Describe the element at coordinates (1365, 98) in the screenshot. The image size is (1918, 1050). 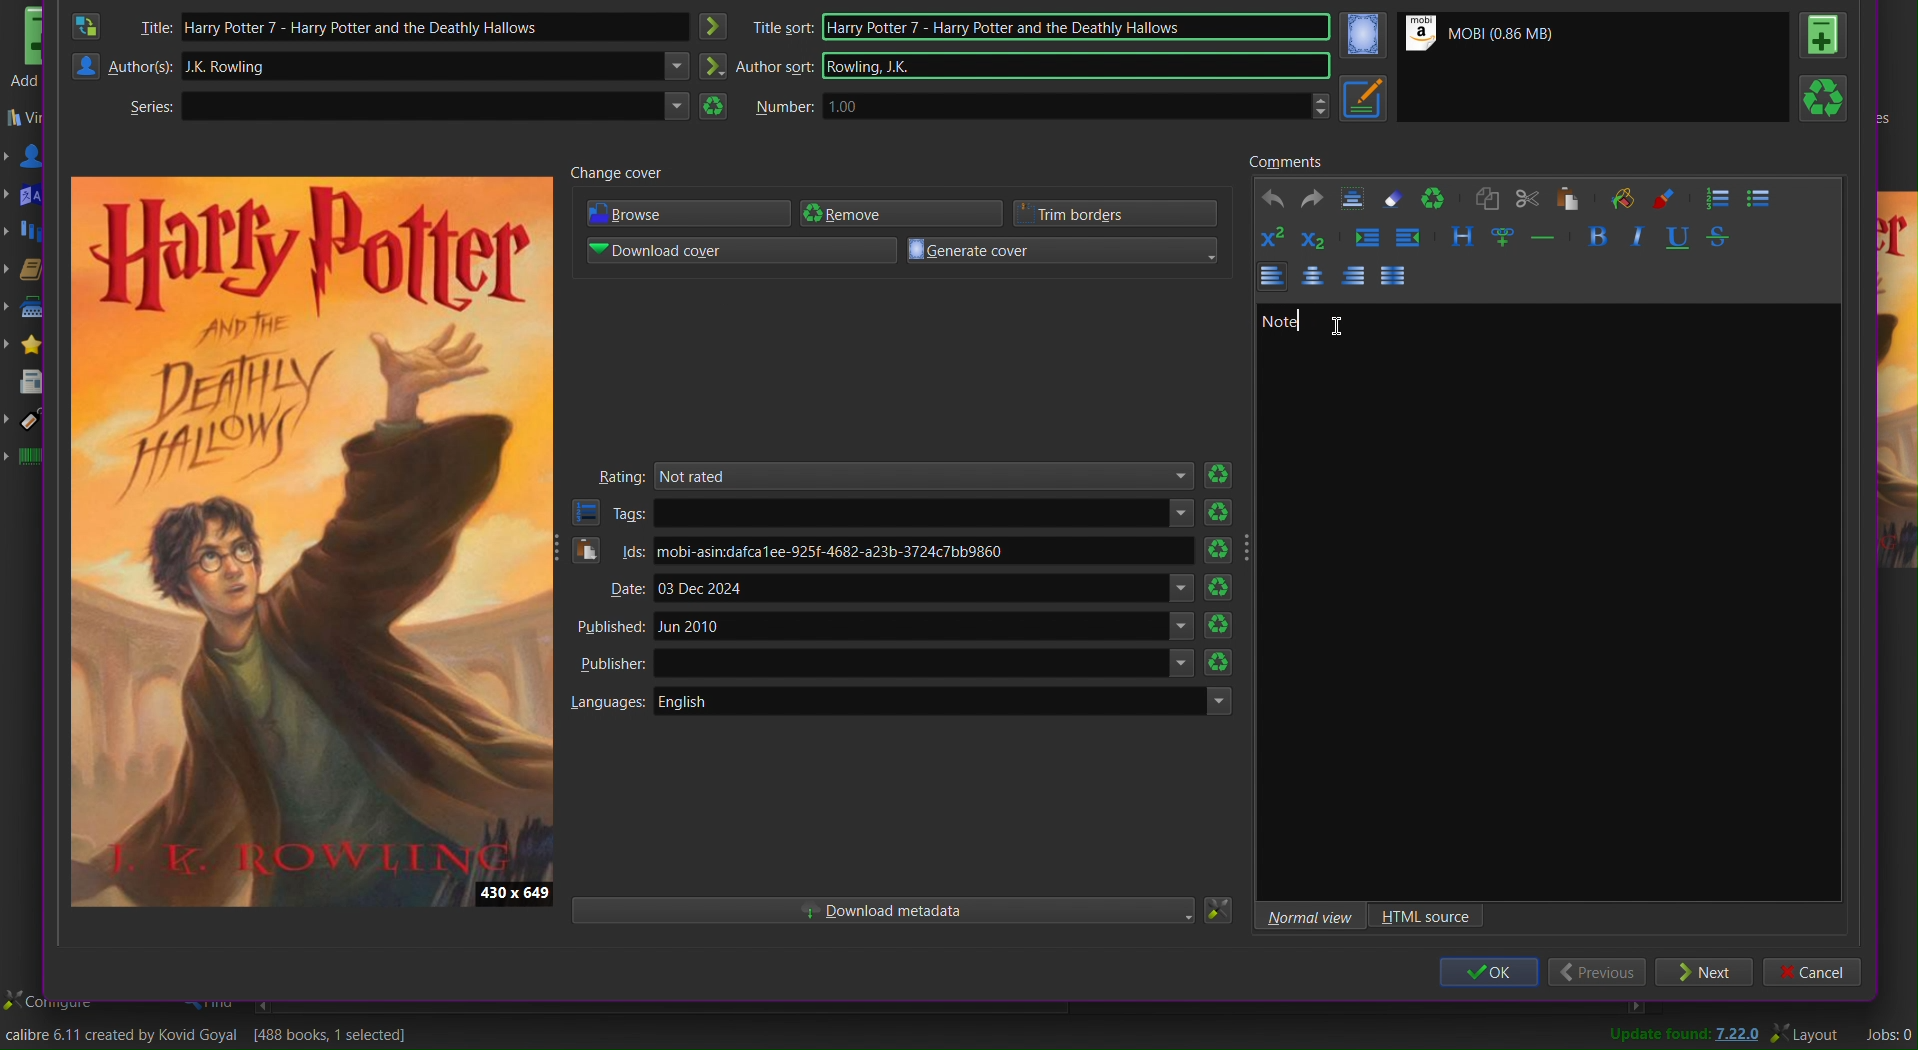
I see `Metadata` at that location.